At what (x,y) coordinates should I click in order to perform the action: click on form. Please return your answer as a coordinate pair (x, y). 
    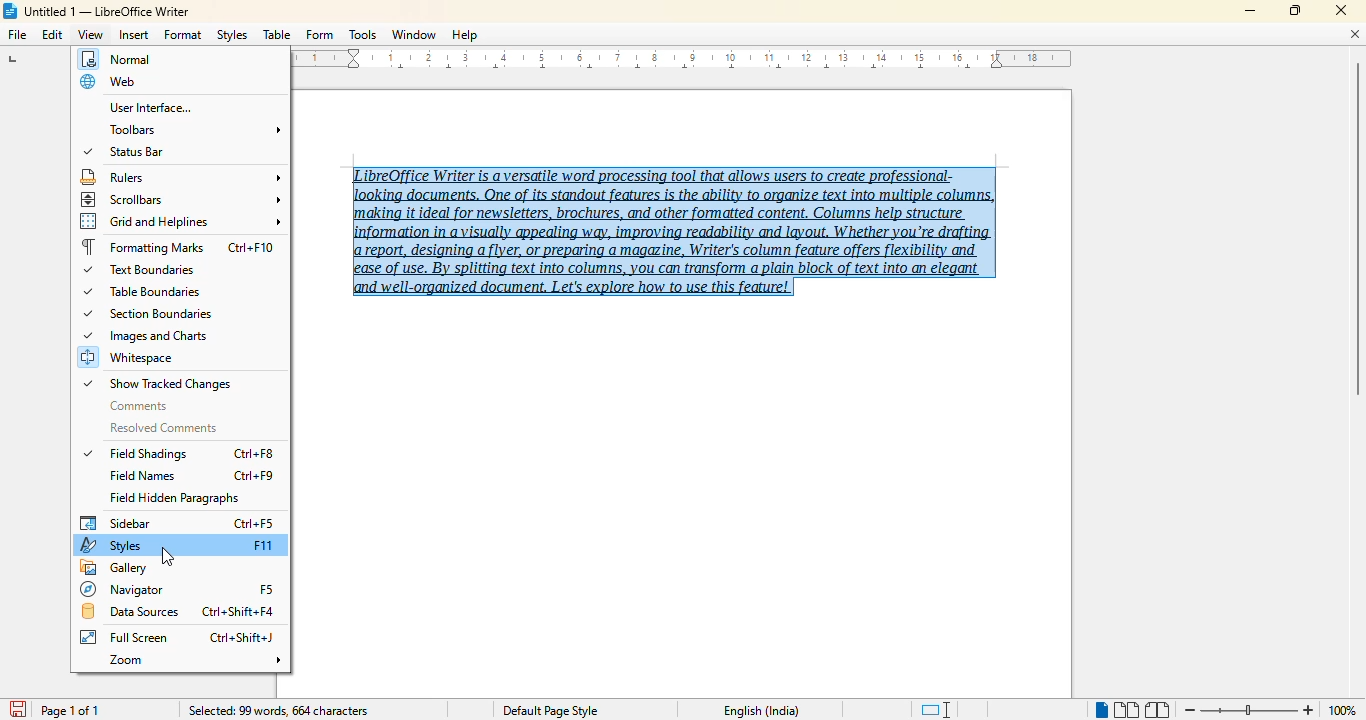
    Looking at the image, I should click on (320, 34).